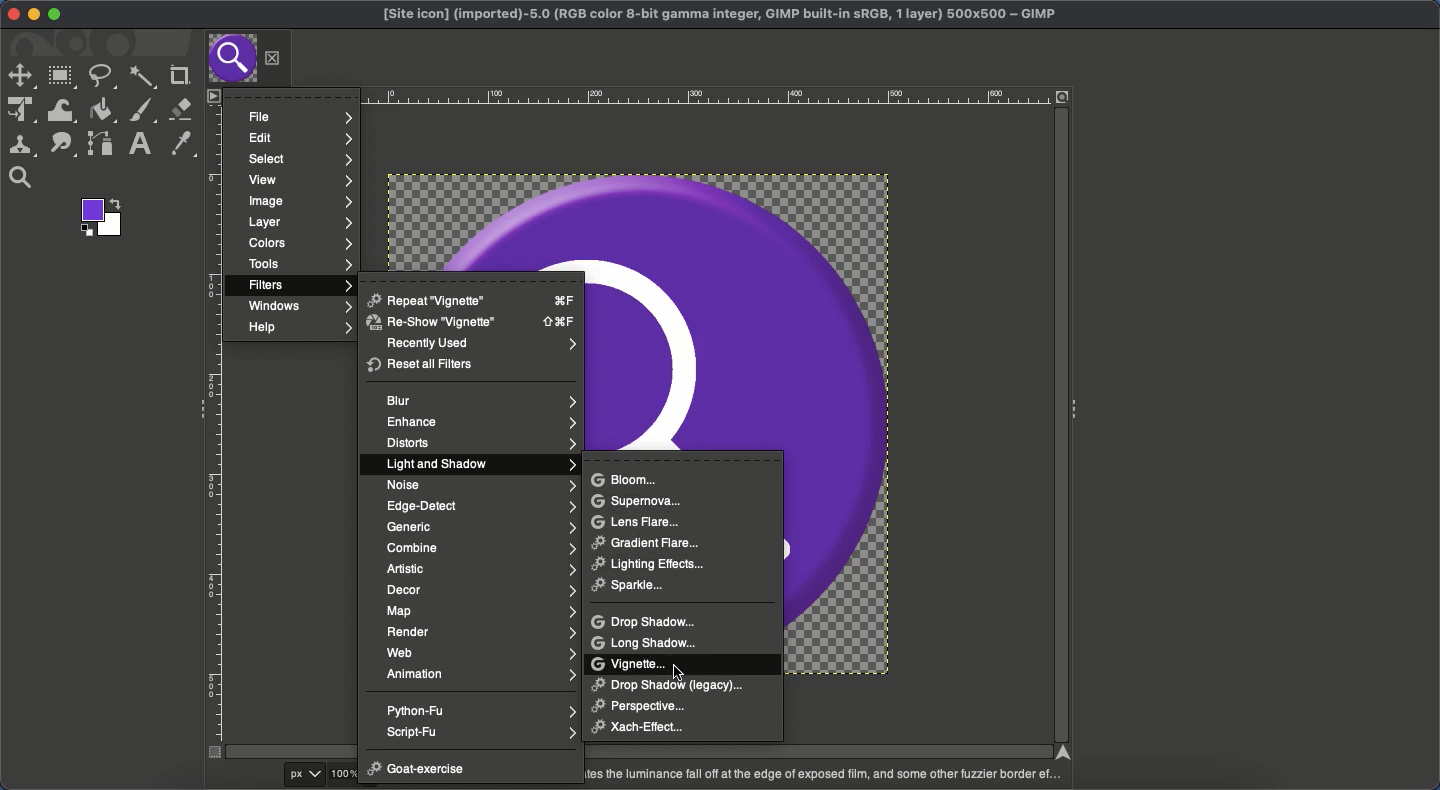  Describe the element at coordinates (179, 144) in the screenshot. I see `Color picker` at that location.